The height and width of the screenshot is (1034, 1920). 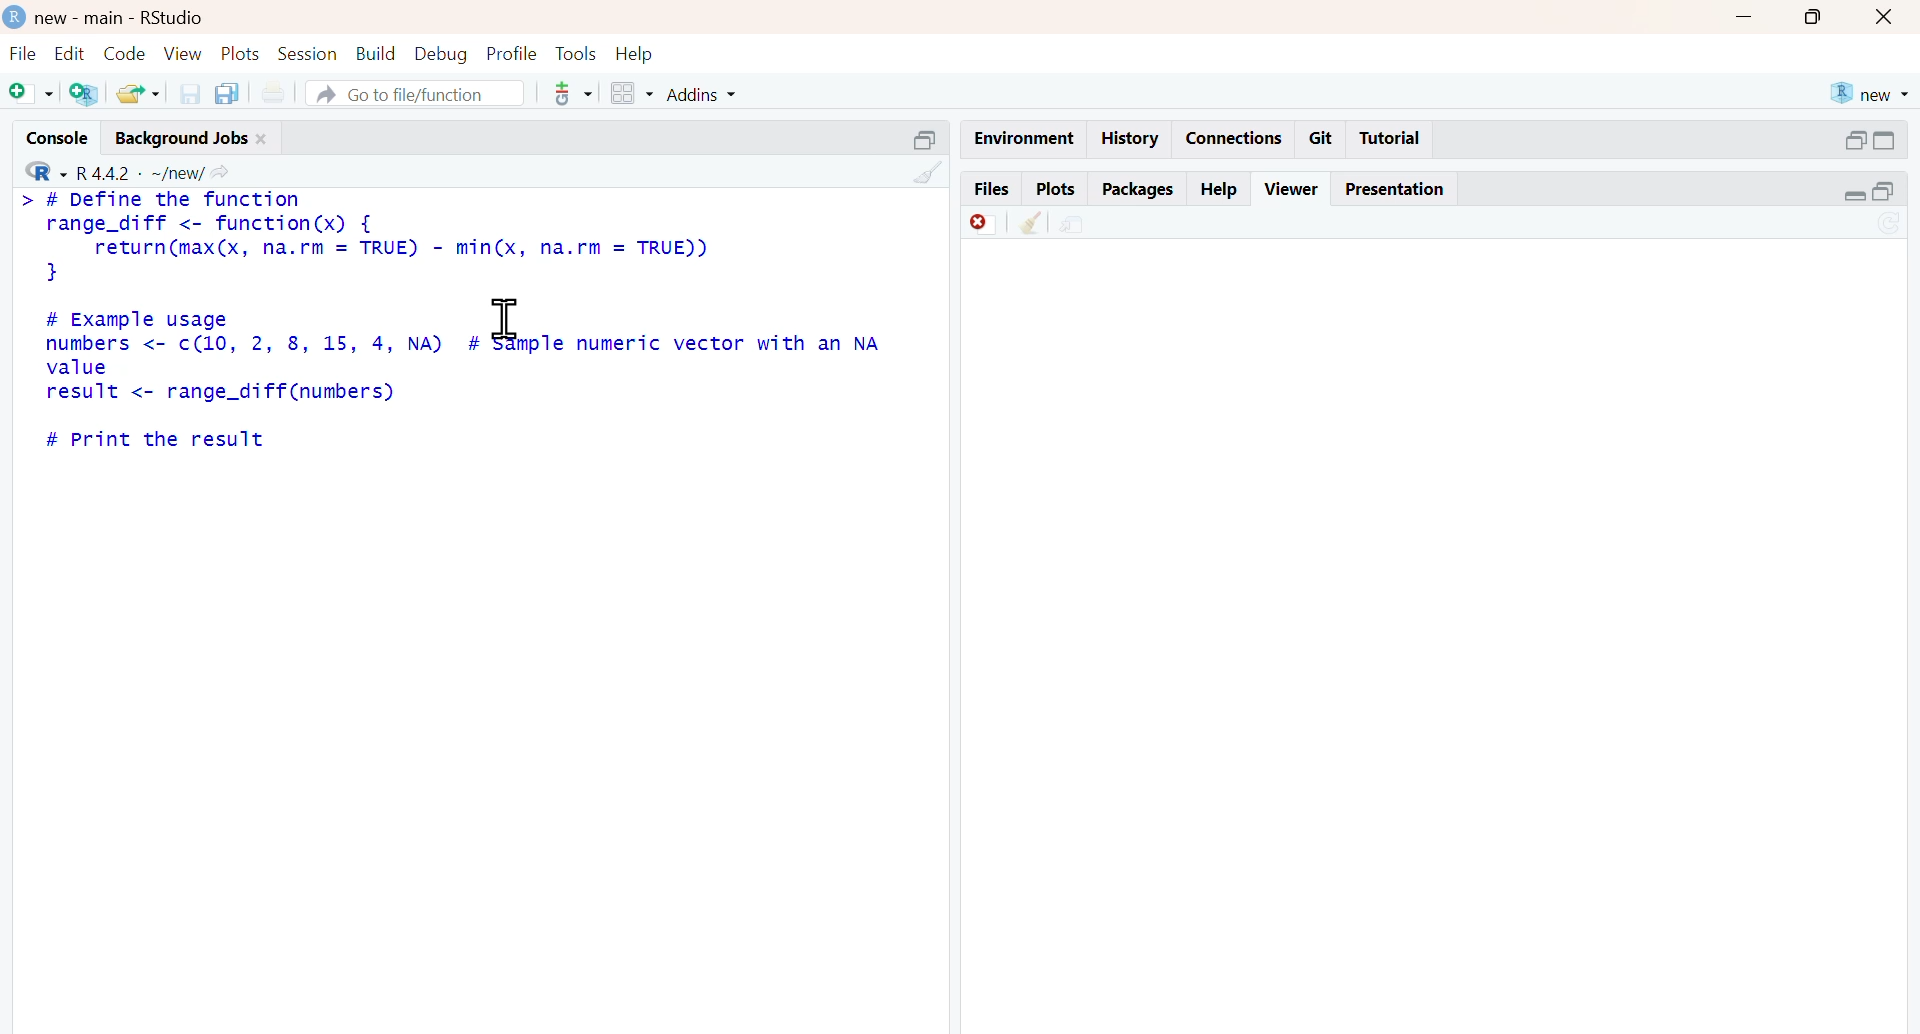 What do you see at coordinates (140, 93) in the screenshot?
I see `share folder as` at bounding box center [140, 93].